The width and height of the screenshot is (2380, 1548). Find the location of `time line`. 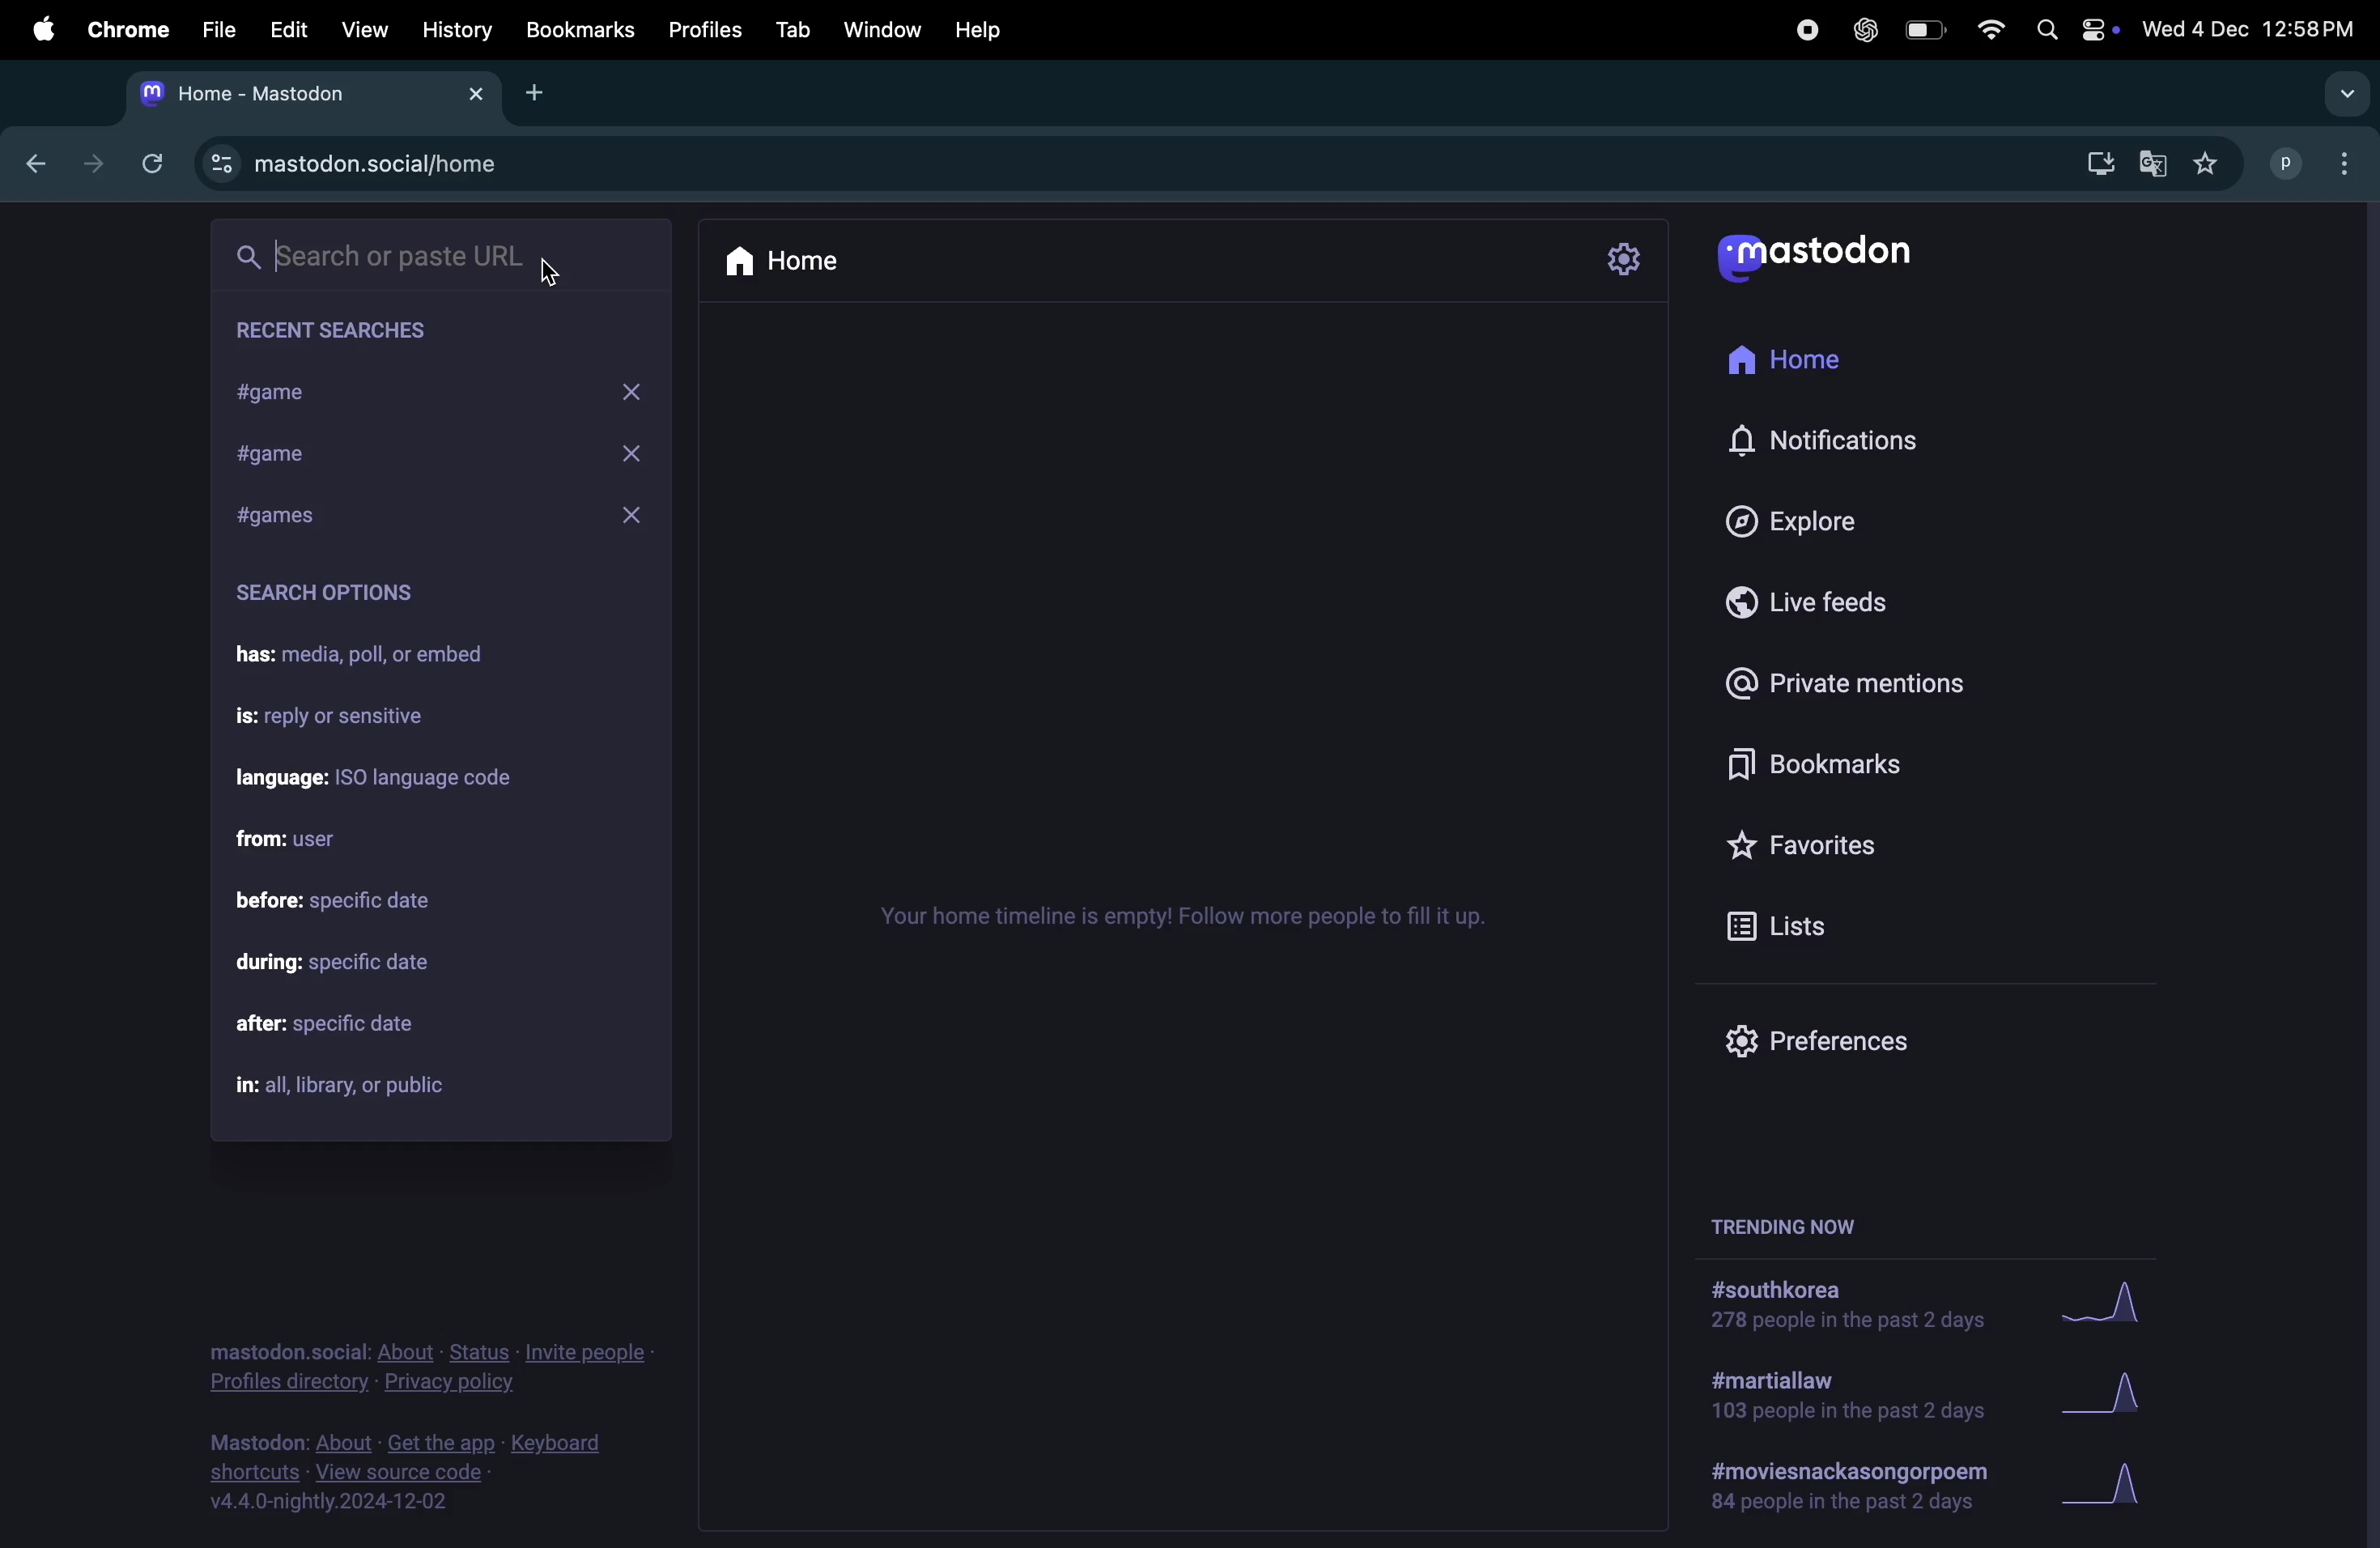

time line is located at coordinates (1196, 914).